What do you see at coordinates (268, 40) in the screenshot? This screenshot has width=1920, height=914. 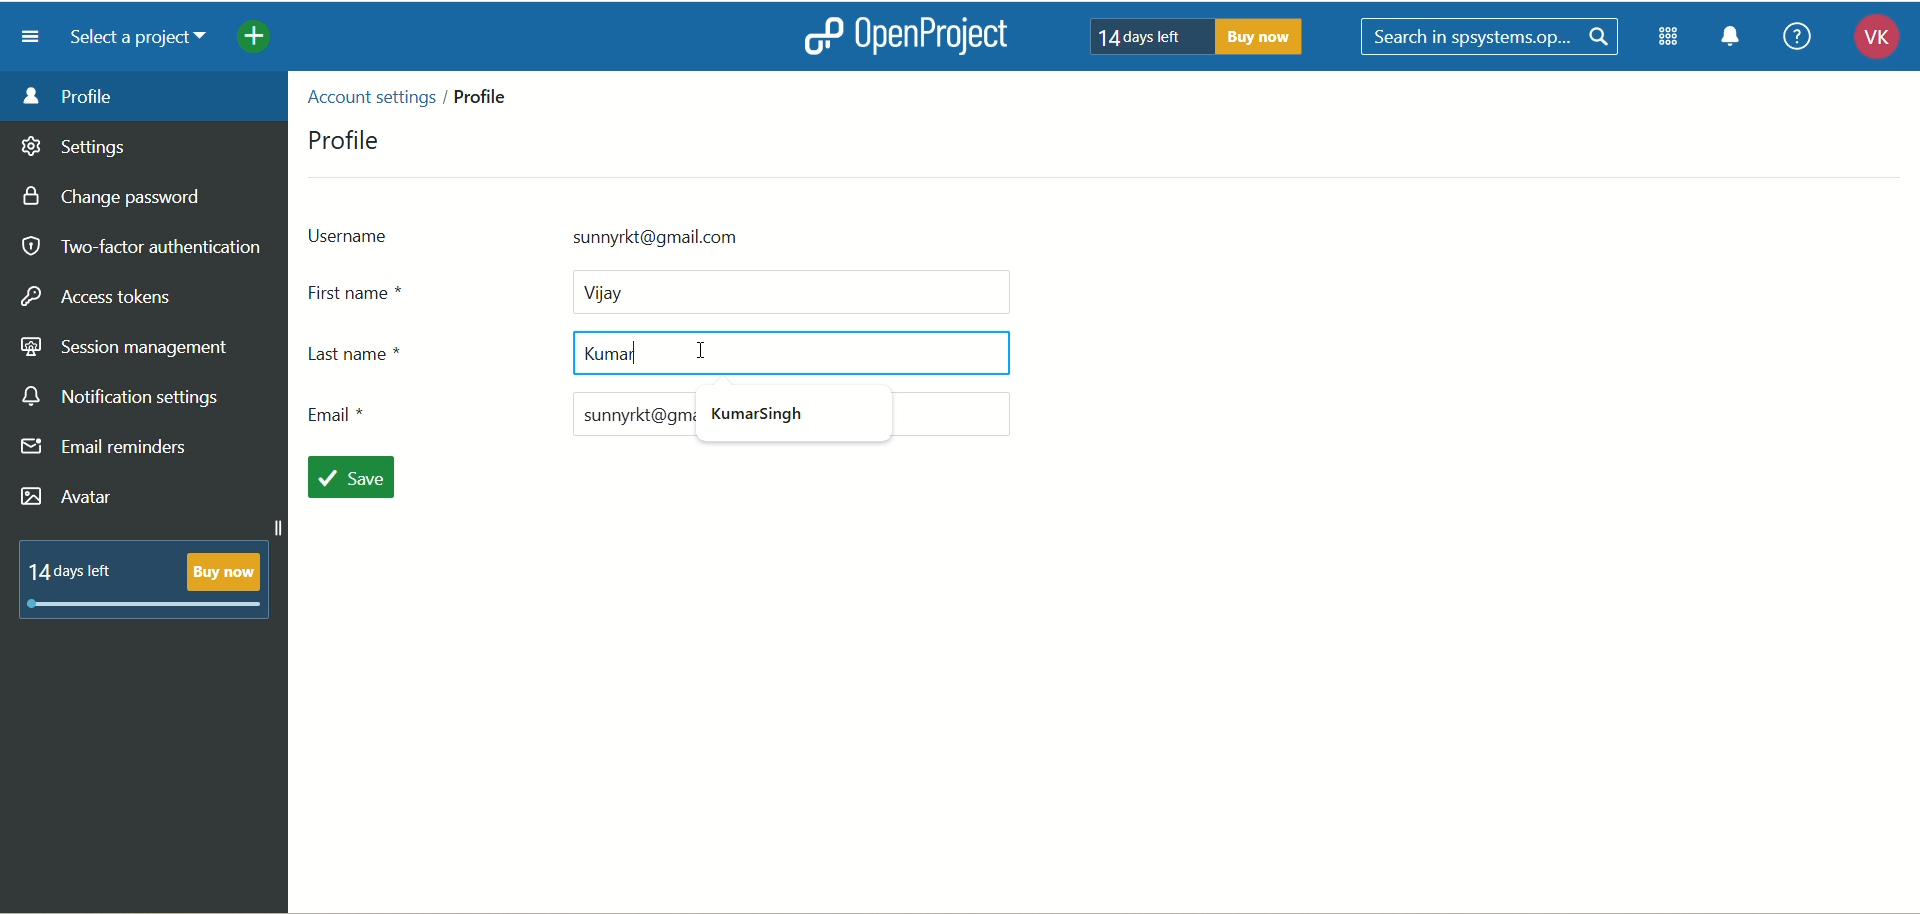 I see `add project` at bounding box center [268, 40].